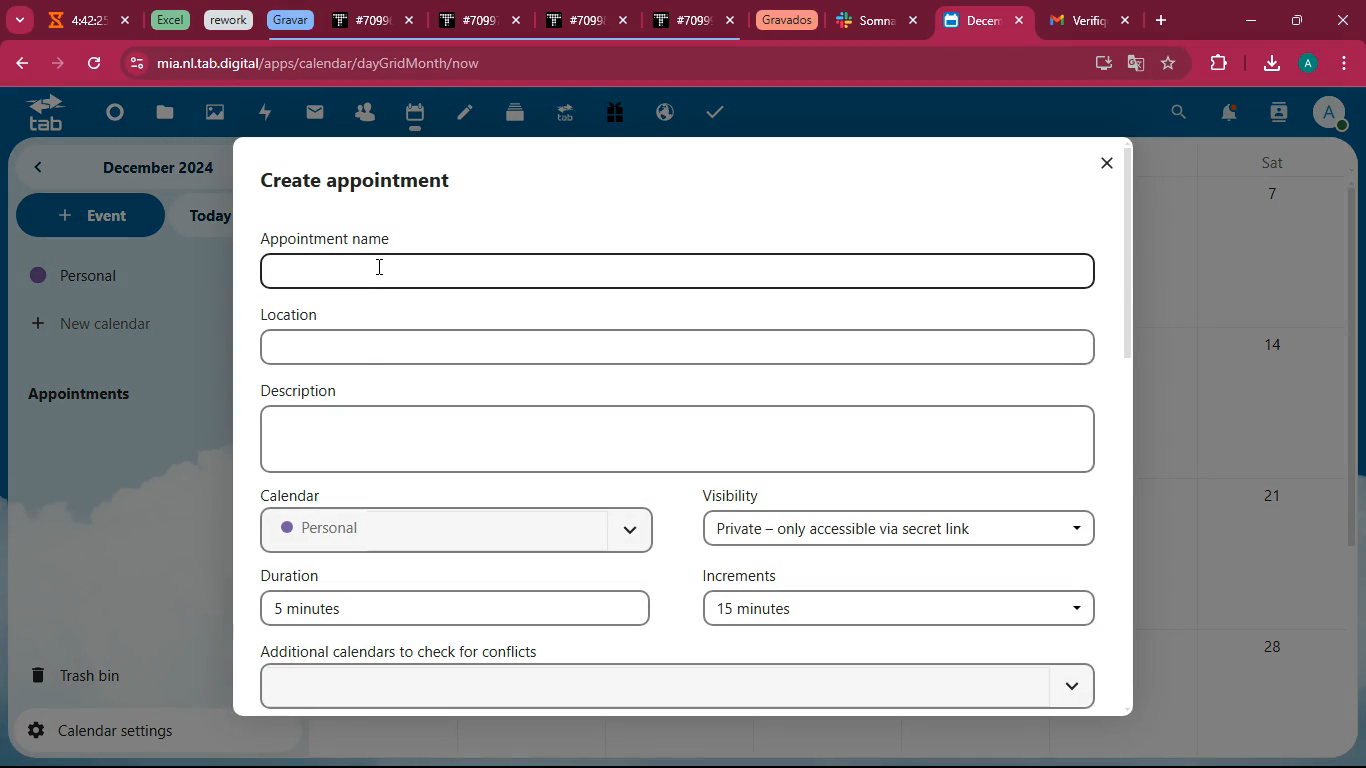 This screenshot has height=768, width=1366. Describe the element at coordinates (411, 651) in the screenshot. I see `additional calendar` at that location.